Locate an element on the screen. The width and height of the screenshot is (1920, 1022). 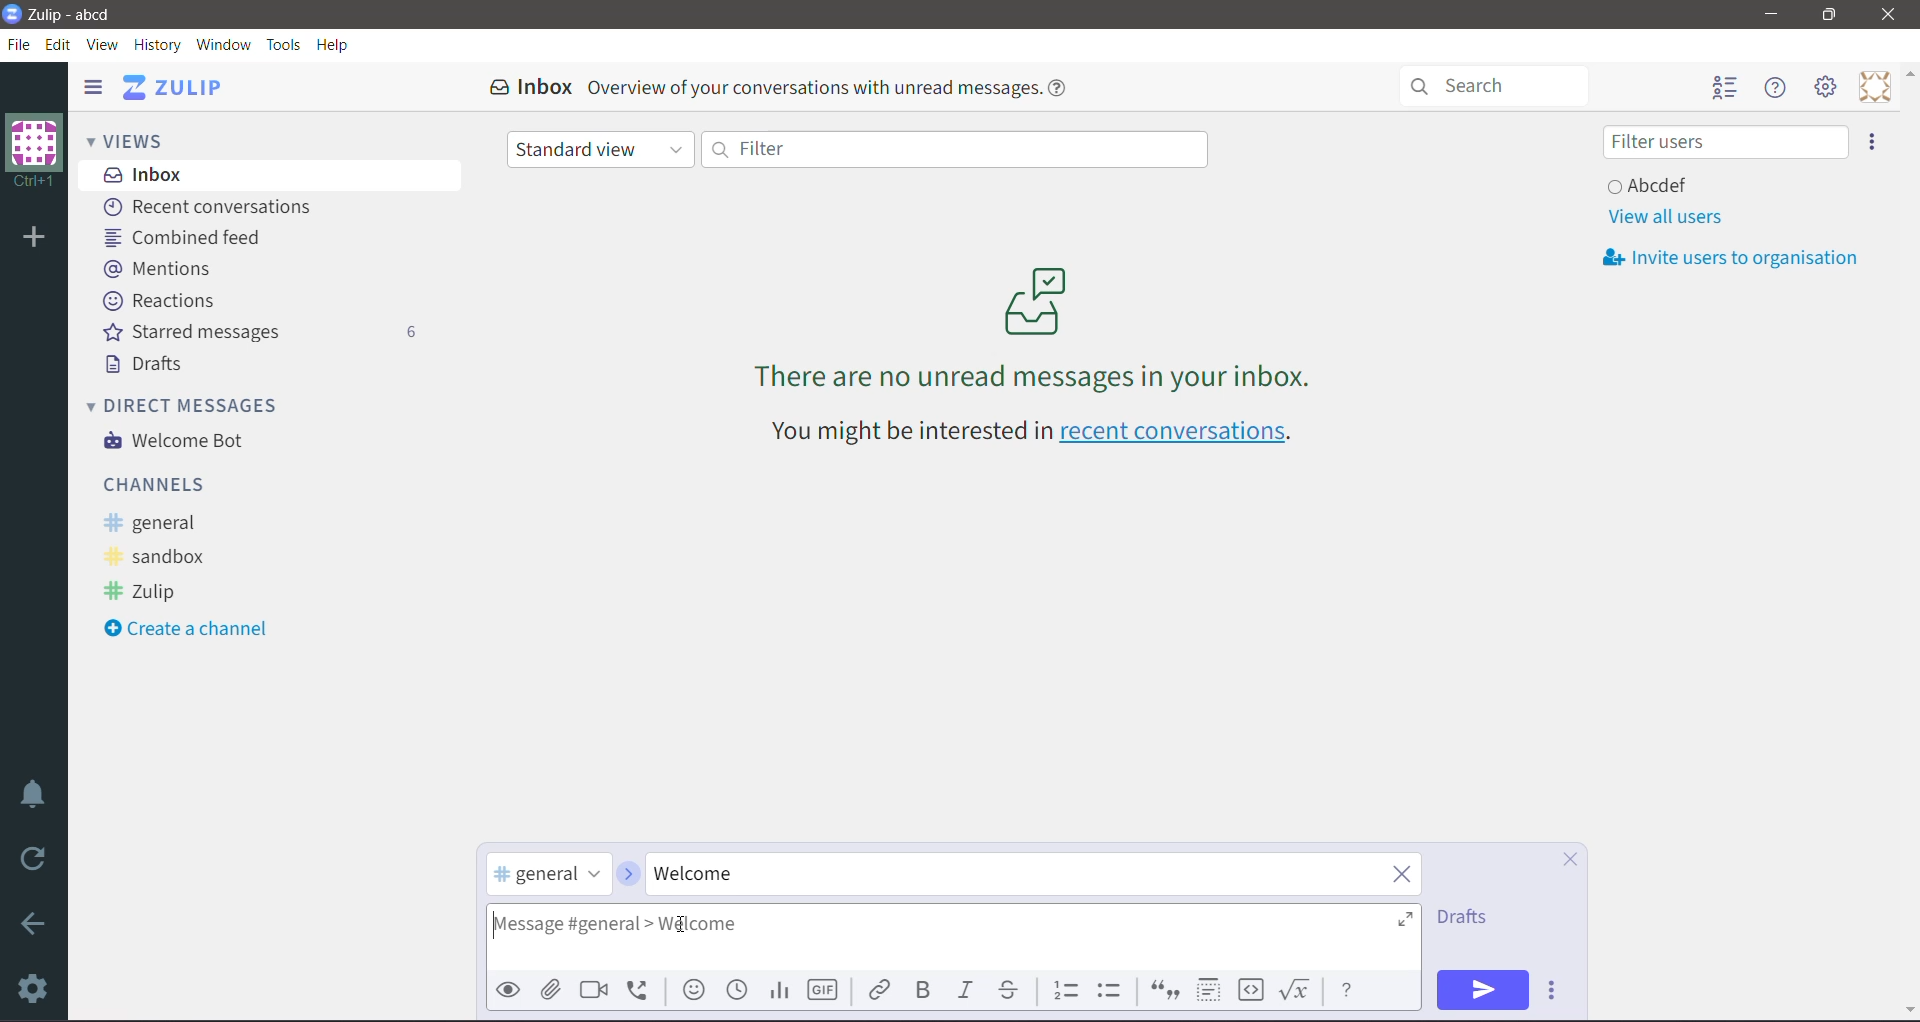
Main Menu is located at coordinates (1827, 87).